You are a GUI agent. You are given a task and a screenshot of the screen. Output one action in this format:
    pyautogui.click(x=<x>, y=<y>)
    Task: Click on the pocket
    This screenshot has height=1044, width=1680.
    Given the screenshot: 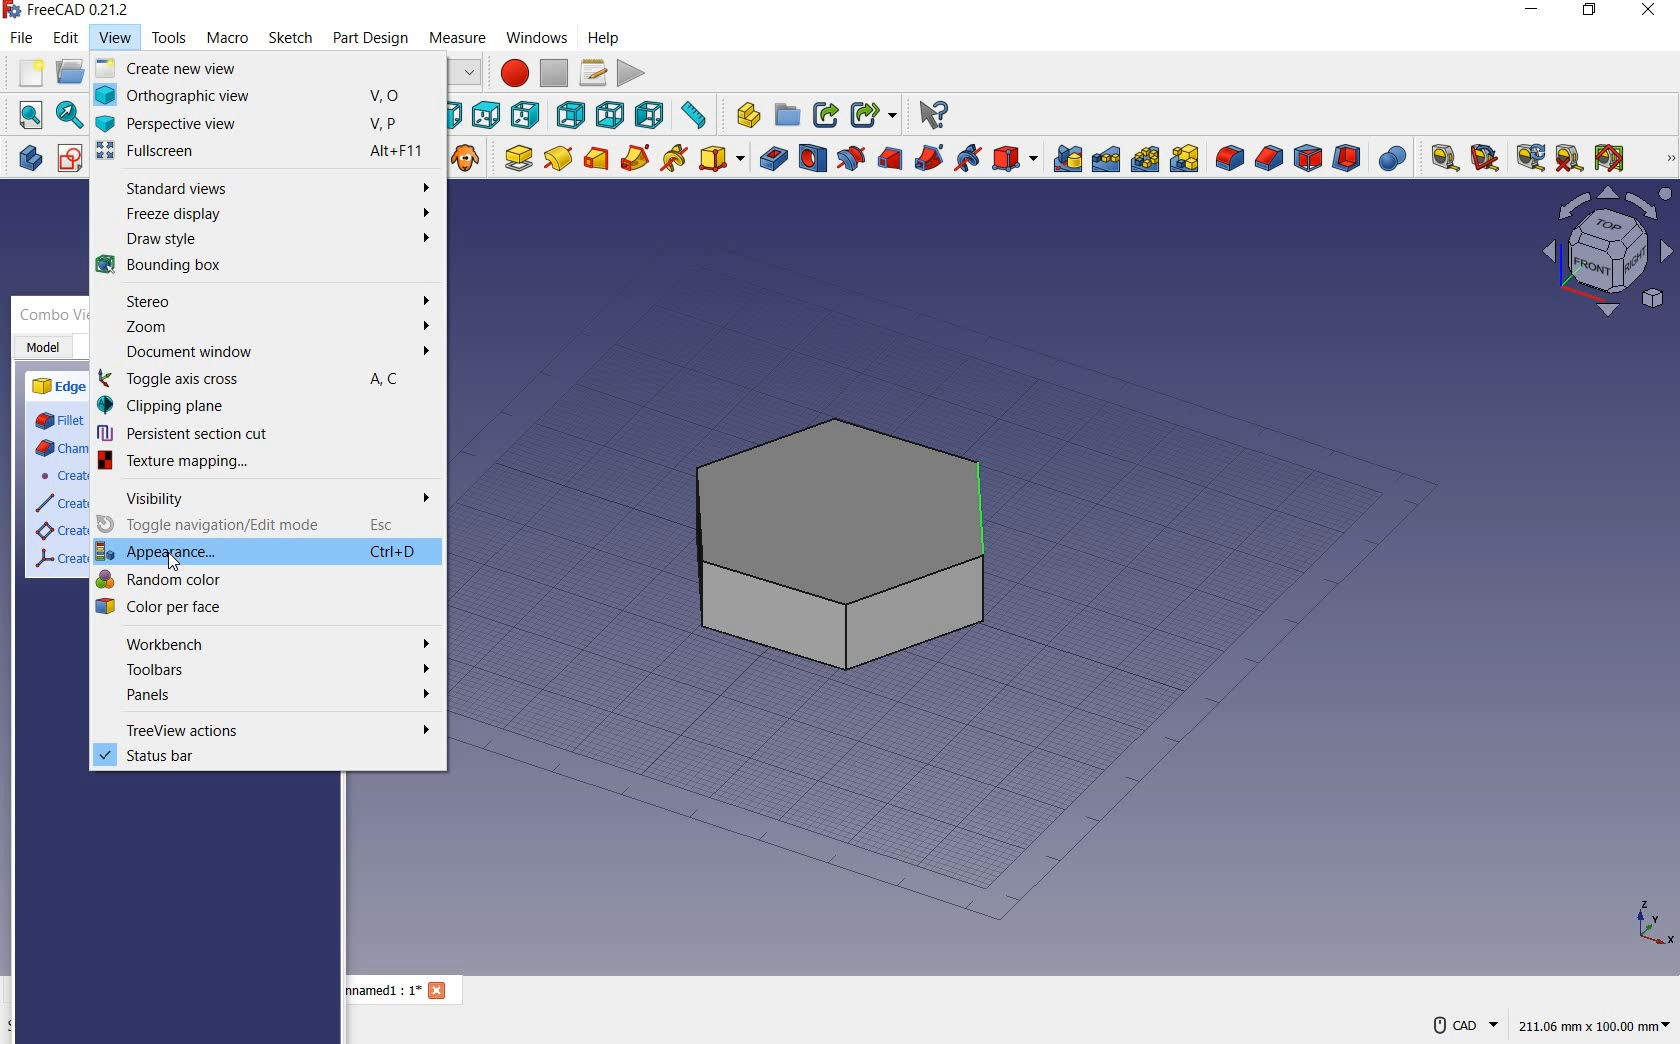 What is the action you would take?
    pyautogui.click(x=771, y=158)
    